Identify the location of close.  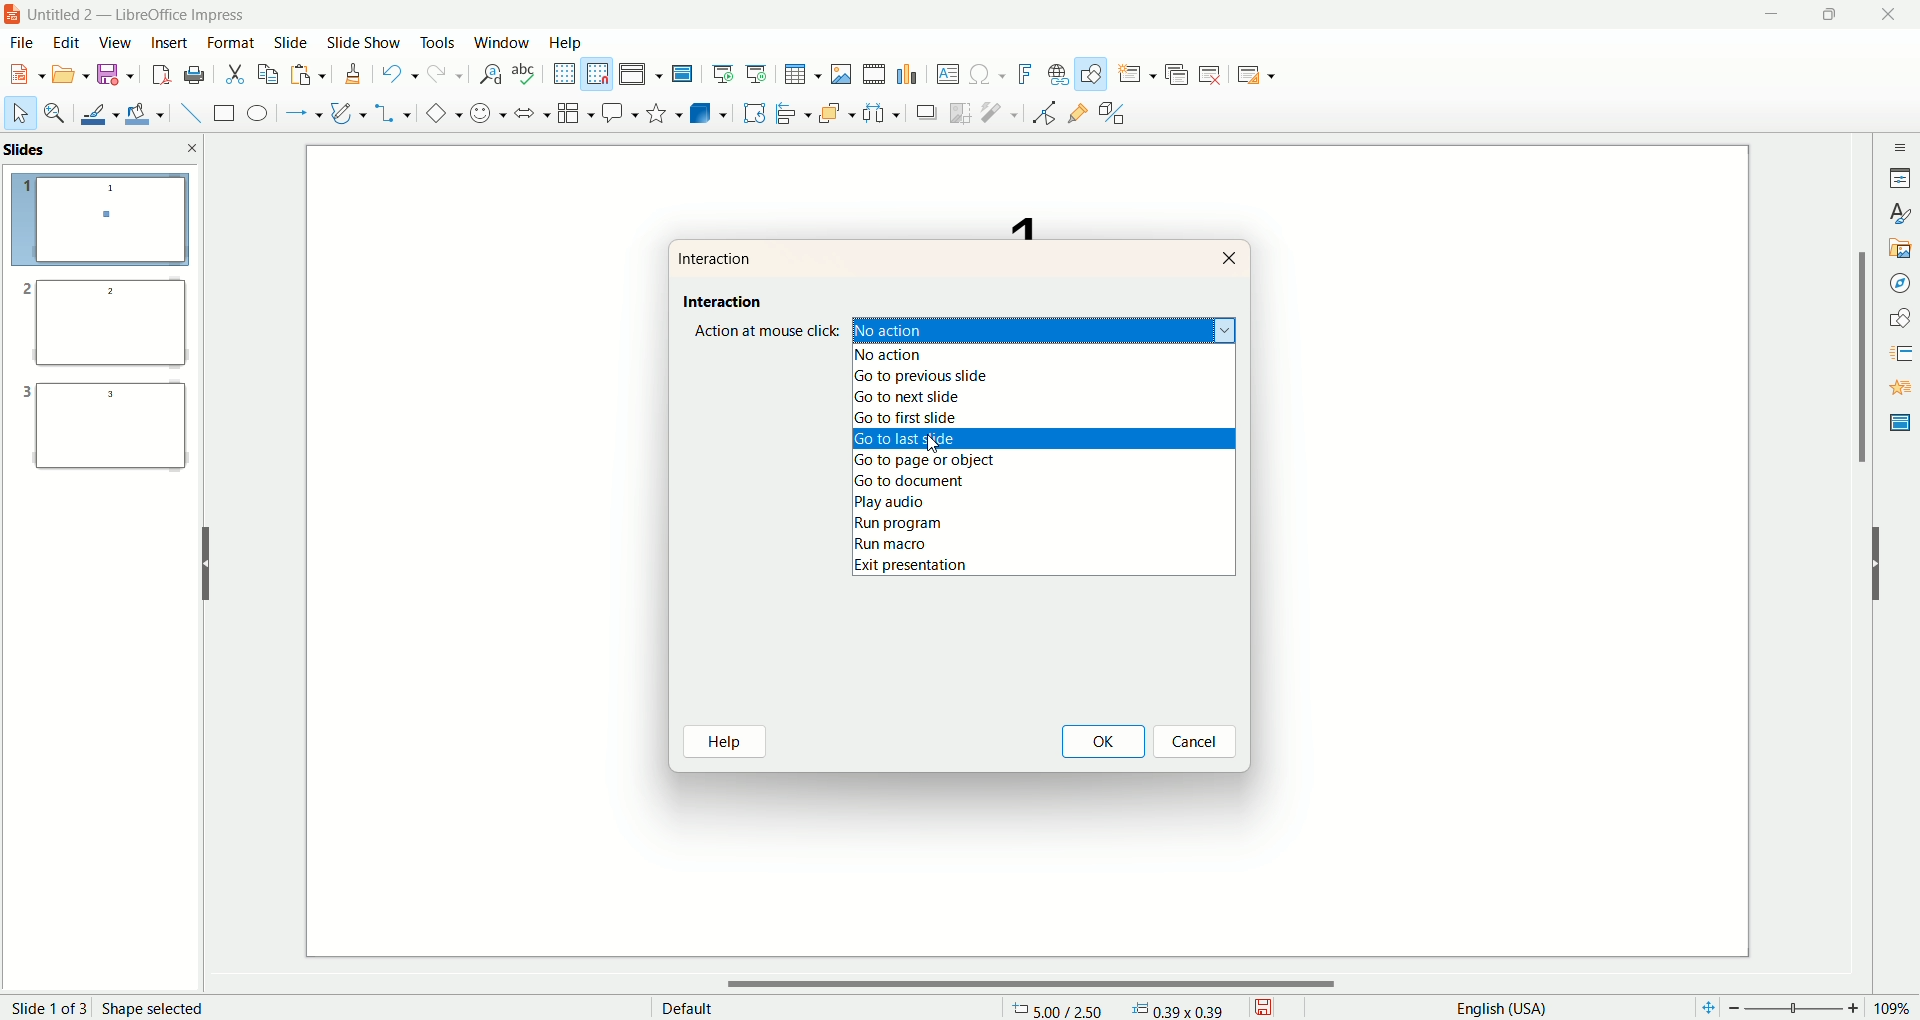
(193, 147).